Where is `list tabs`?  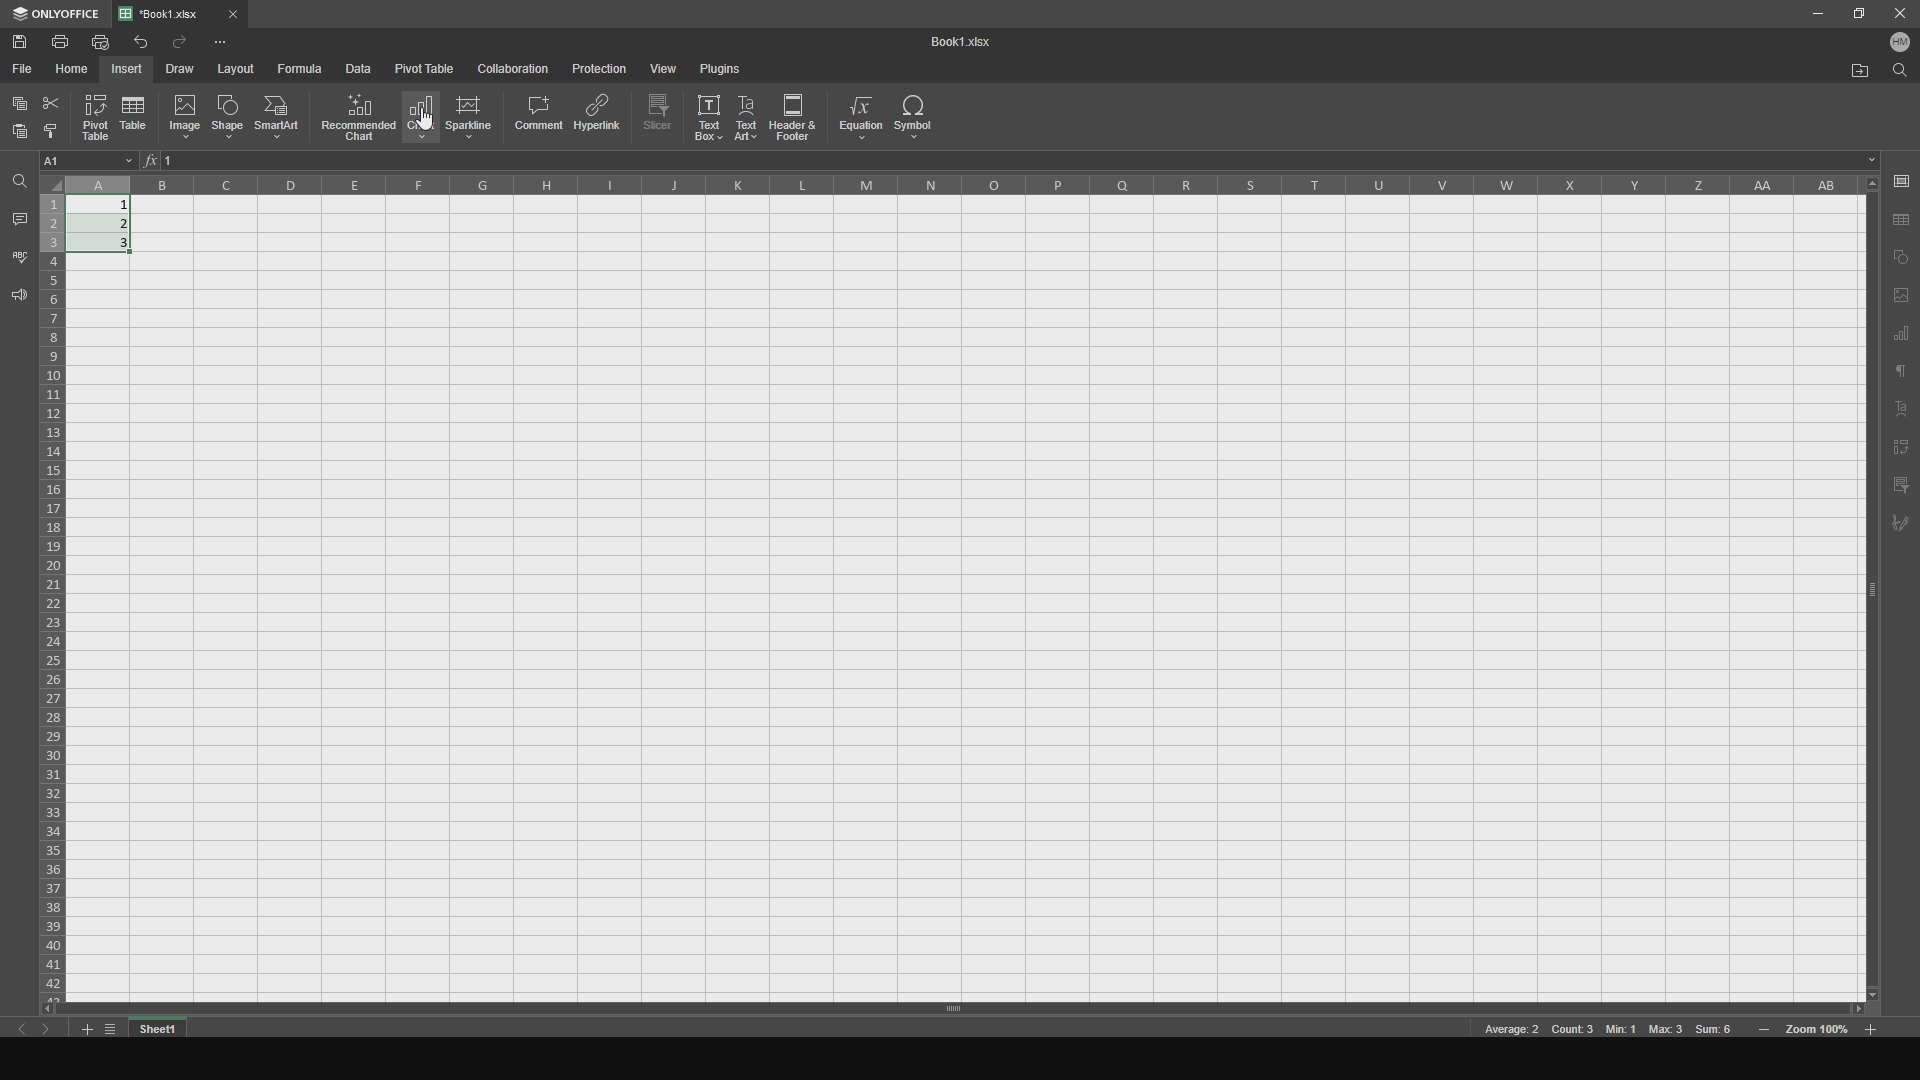
list tabs is located at coordinates (113, 1028).